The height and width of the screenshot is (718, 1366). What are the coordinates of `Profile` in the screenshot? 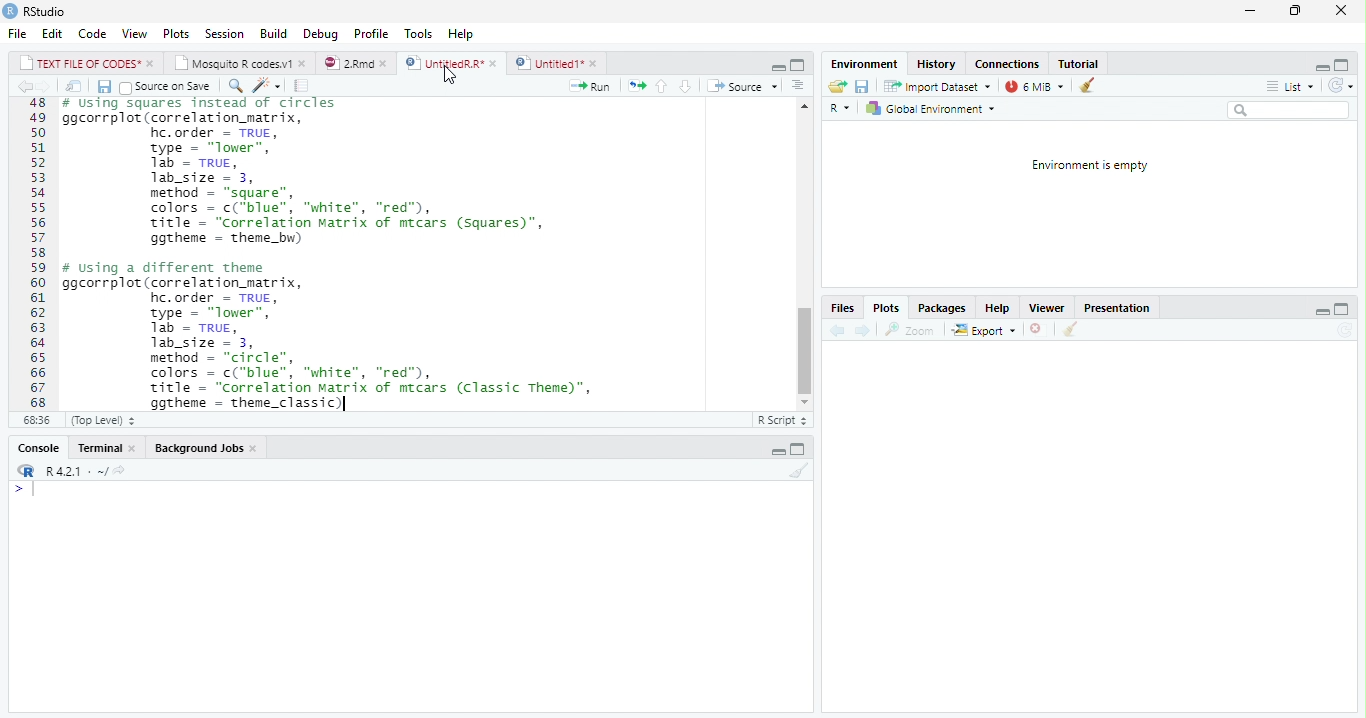 It's located at (370, 33).